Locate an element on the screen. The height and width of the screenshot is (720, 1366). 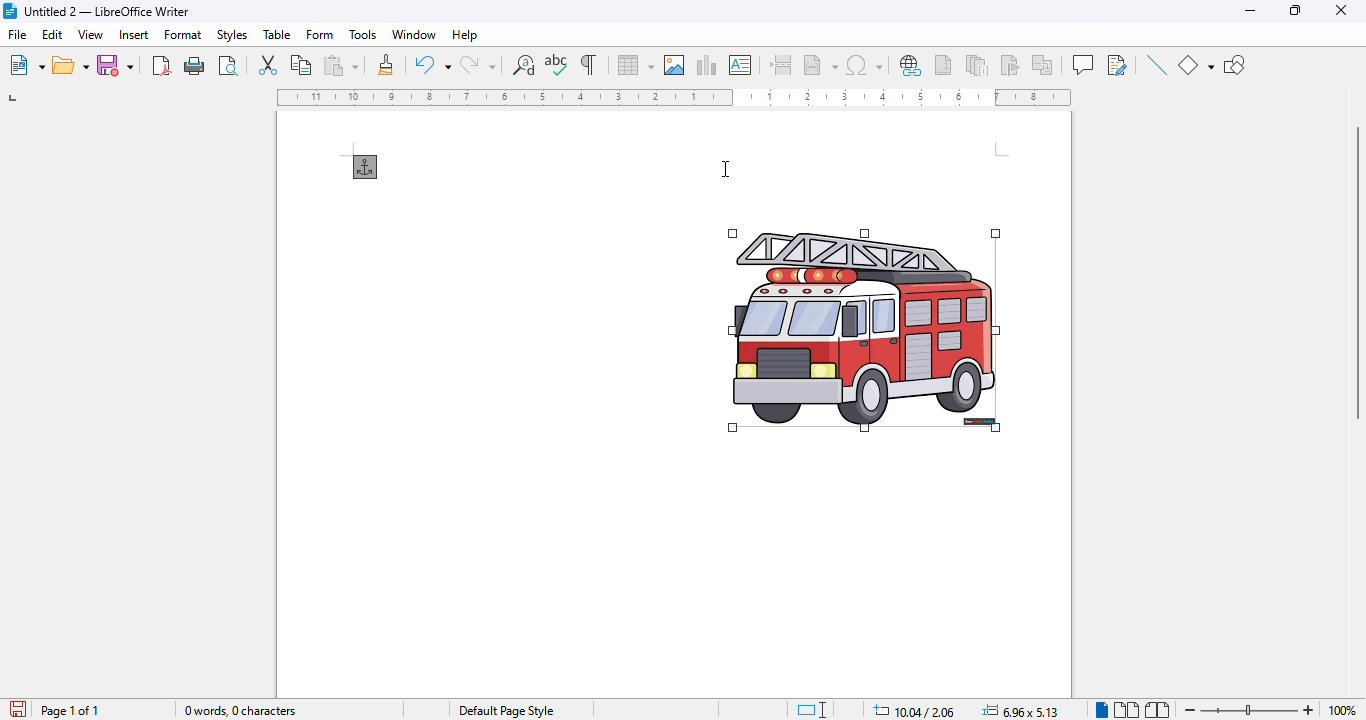
page style is located at coordinates (506, 711).